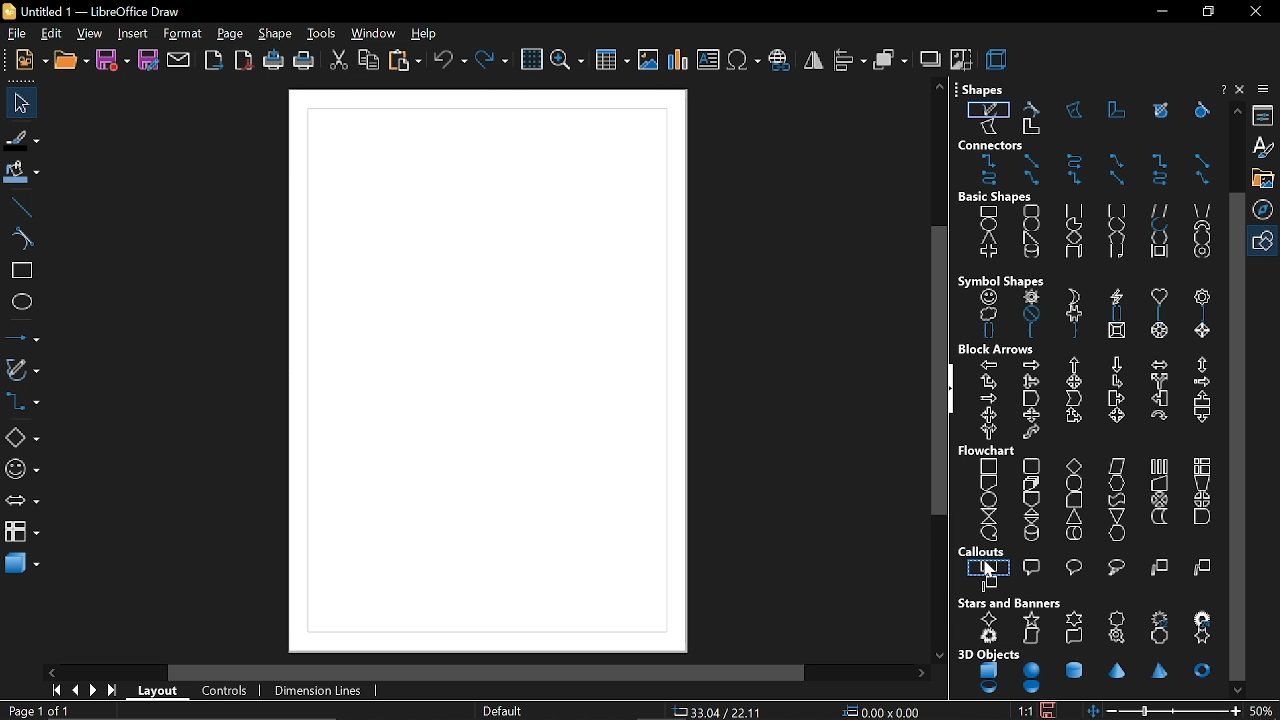 This screenshot has width=1280, height=720. I want to click on concave 6 point star, so click(1203, 637).